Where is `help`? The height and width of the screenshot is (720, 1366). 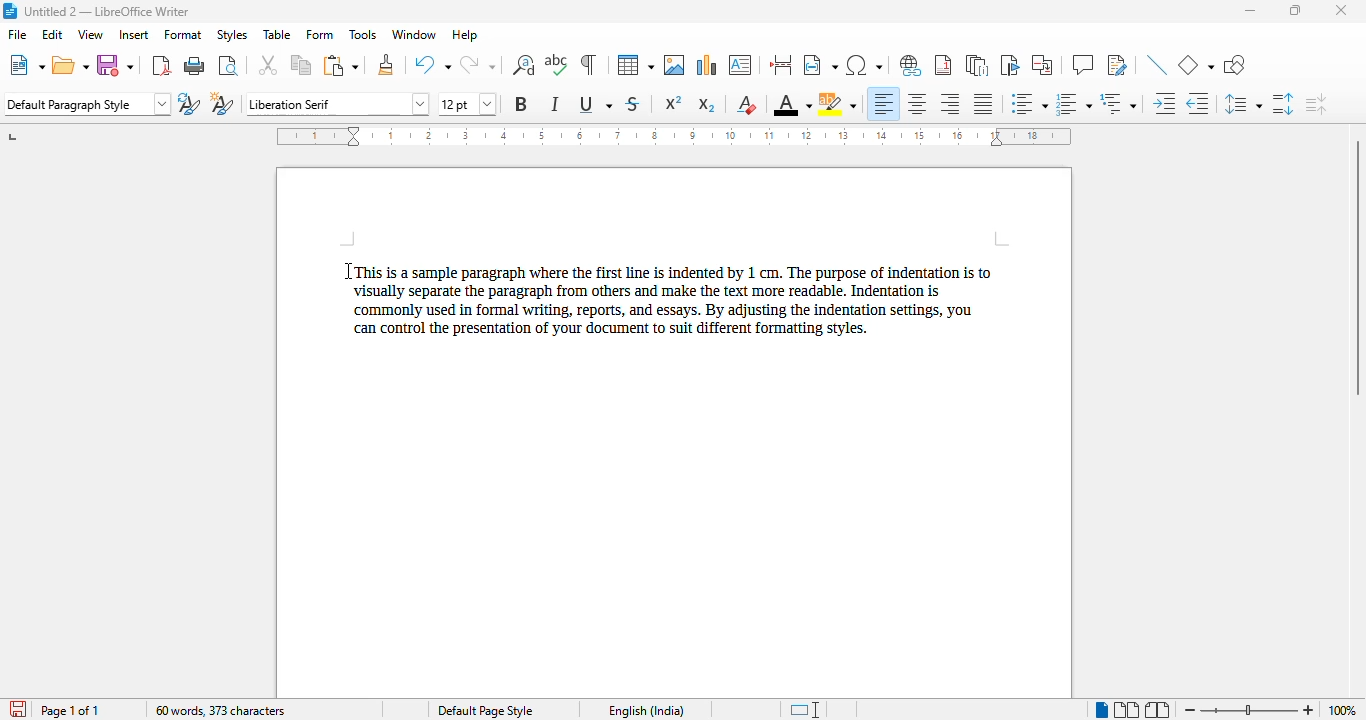 help is located at coordinates (465, 35).